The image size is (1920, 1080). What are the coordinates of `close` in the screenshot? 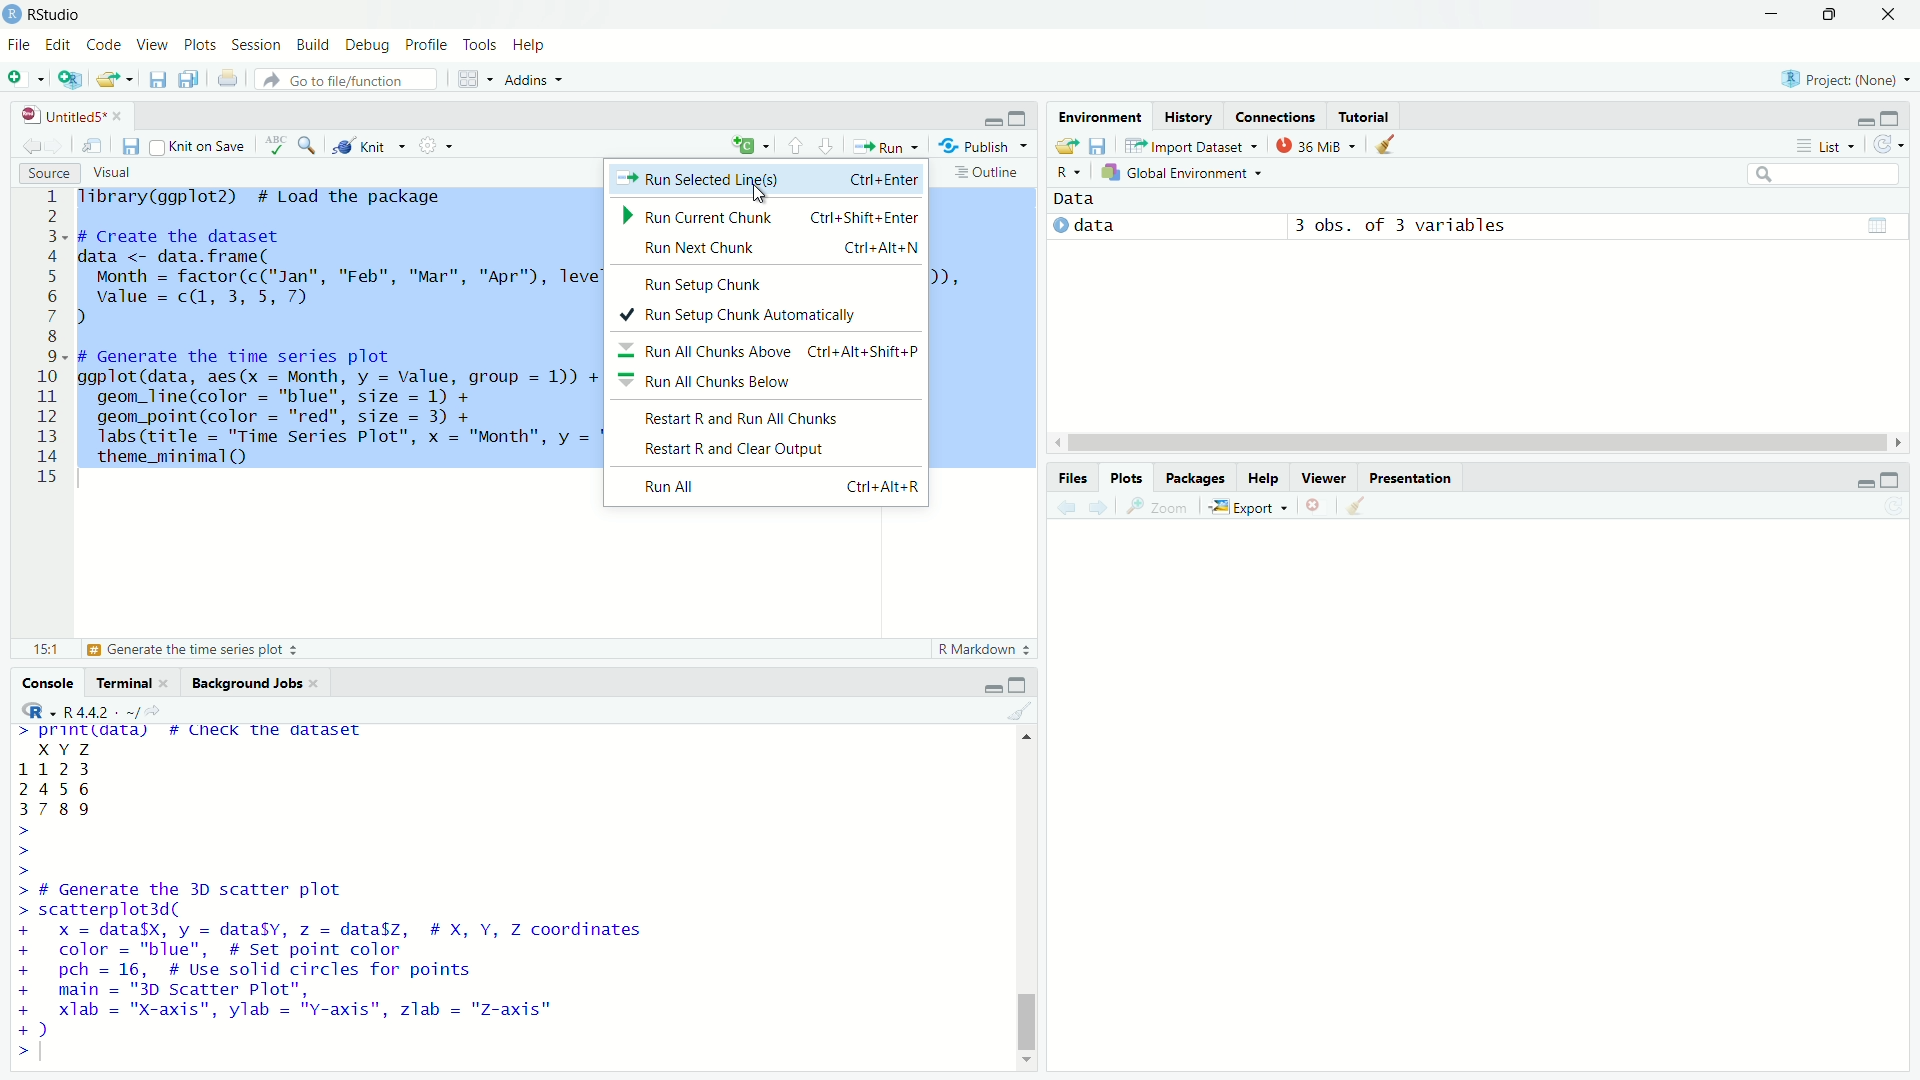 It's located at (318, 681).